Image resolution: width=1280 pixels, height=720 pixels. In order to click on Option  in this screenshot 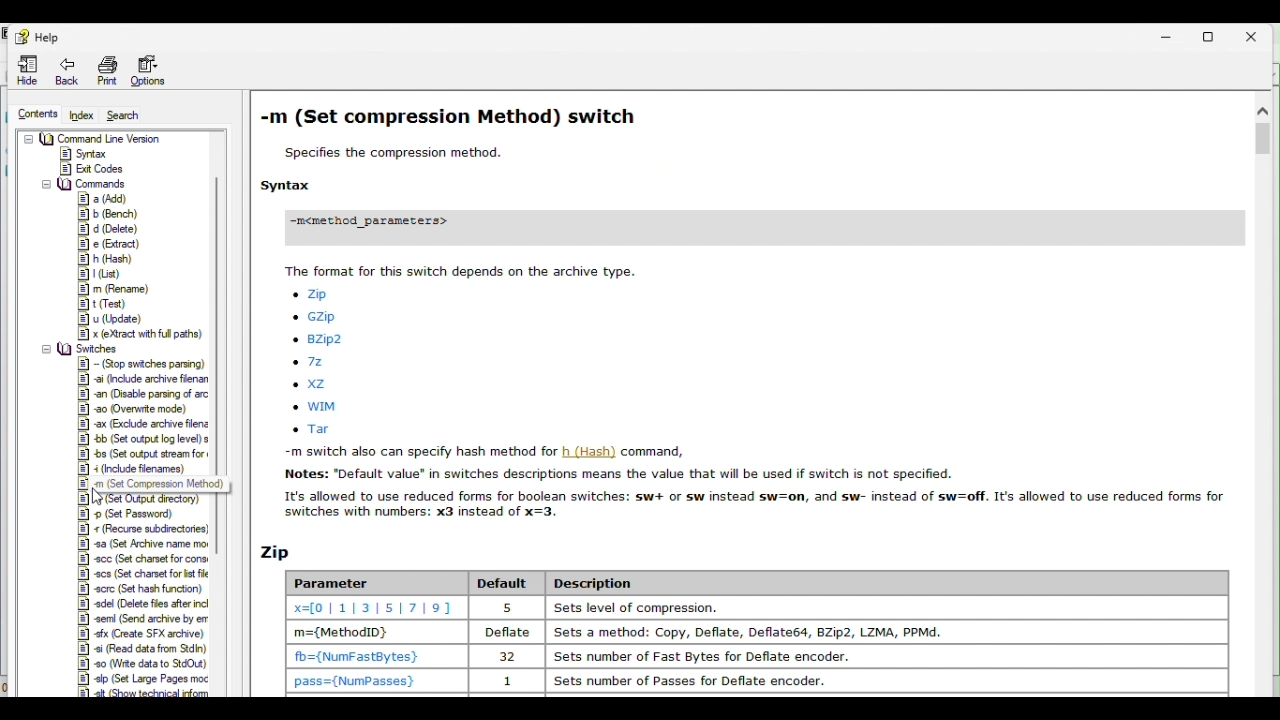, I will do `click(149, 69)`.